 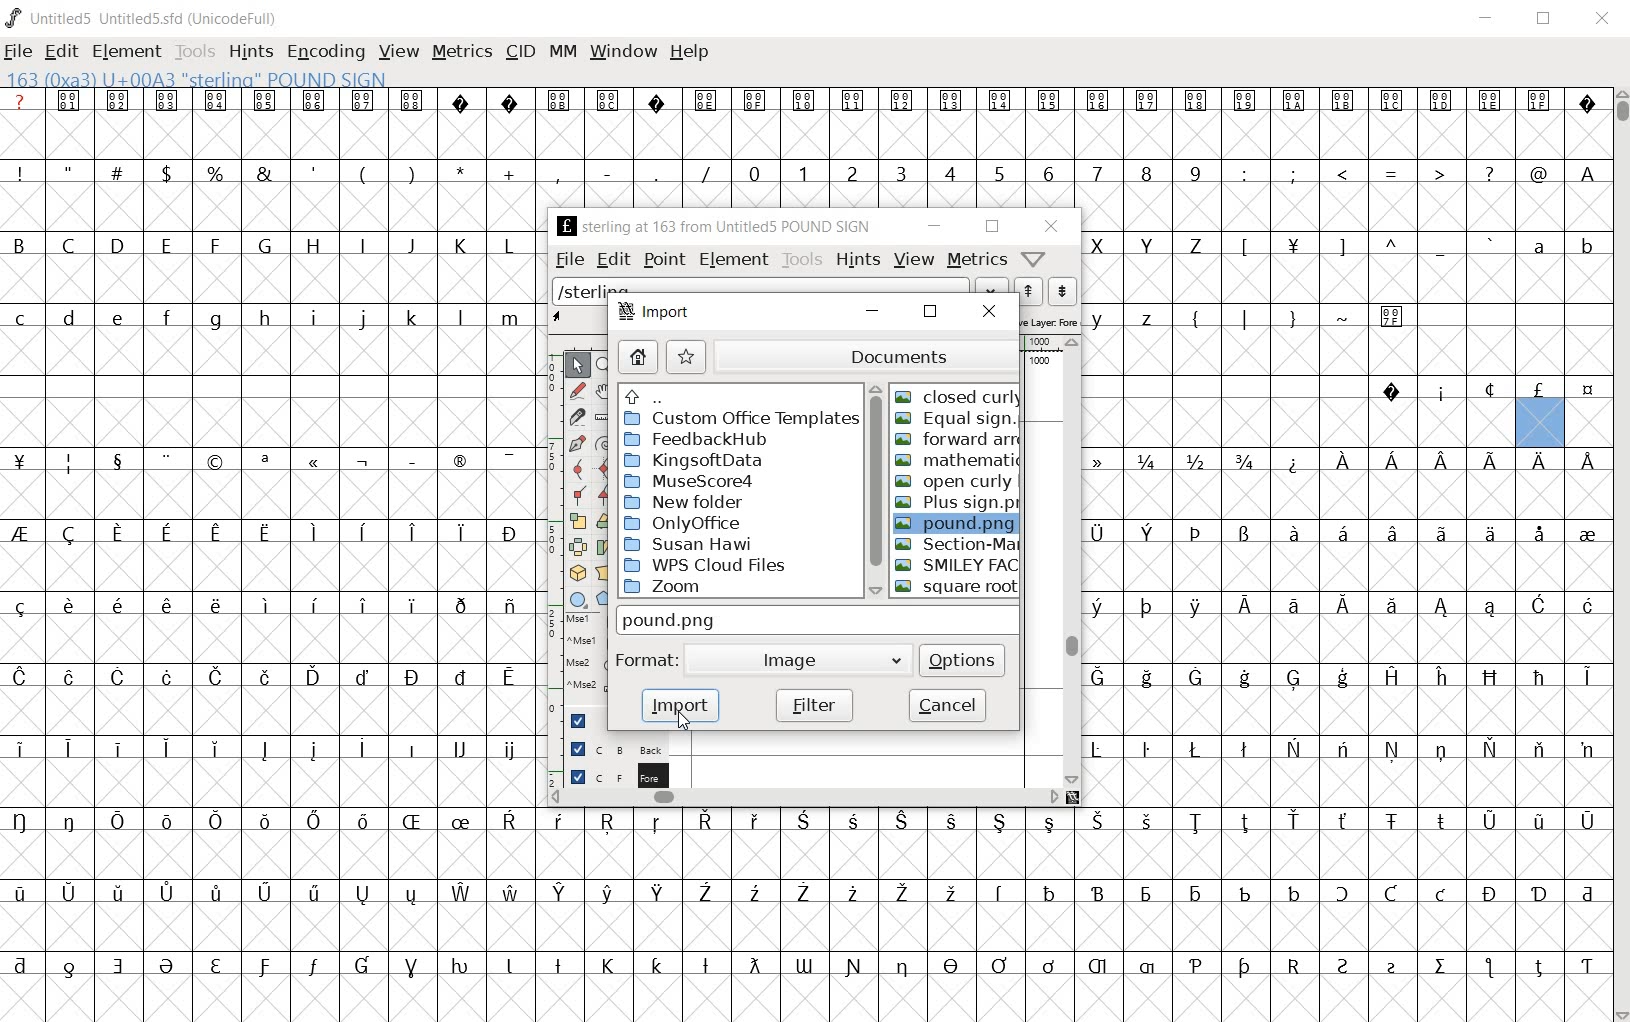 I want to click on ", so click(x=72, y=172).